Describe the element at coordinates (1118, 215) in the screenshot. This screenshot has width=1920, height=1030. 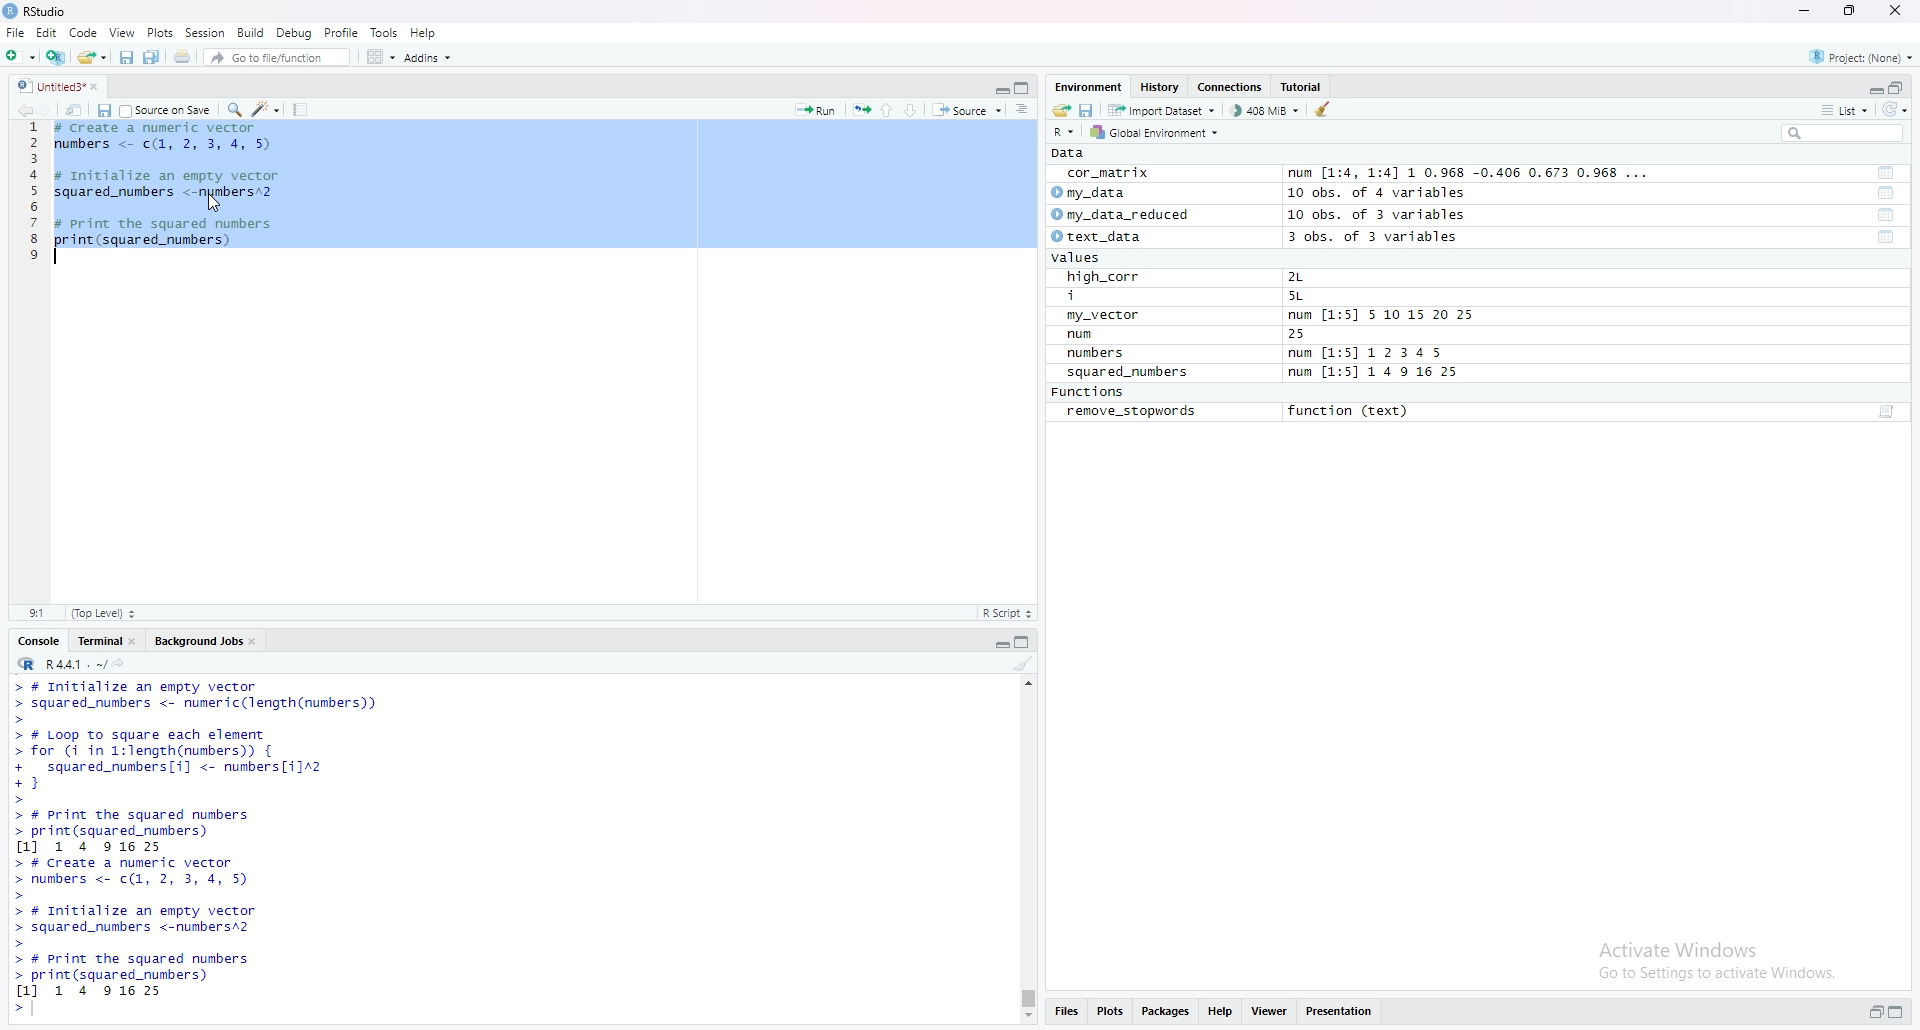
I see `© my_data_reduced` at that location.